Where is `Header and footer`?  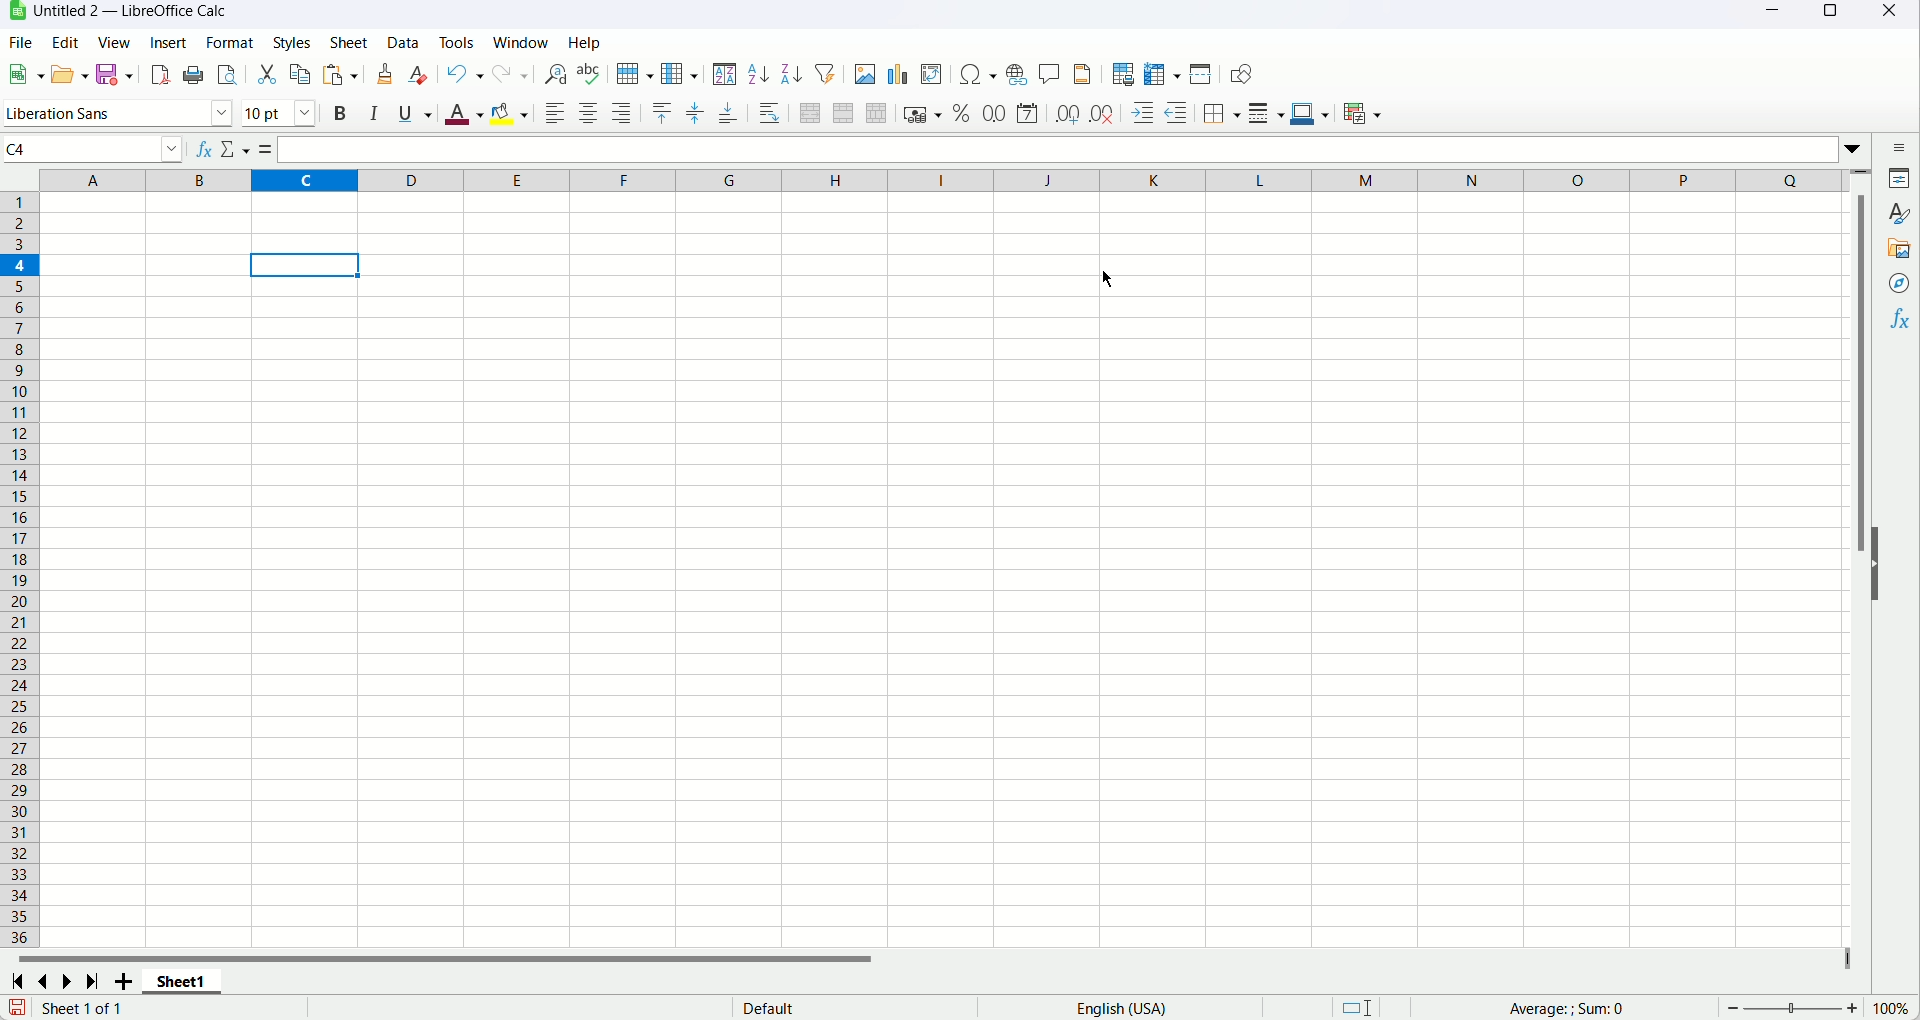 Header and footer is located at coordinates (1082, 74).